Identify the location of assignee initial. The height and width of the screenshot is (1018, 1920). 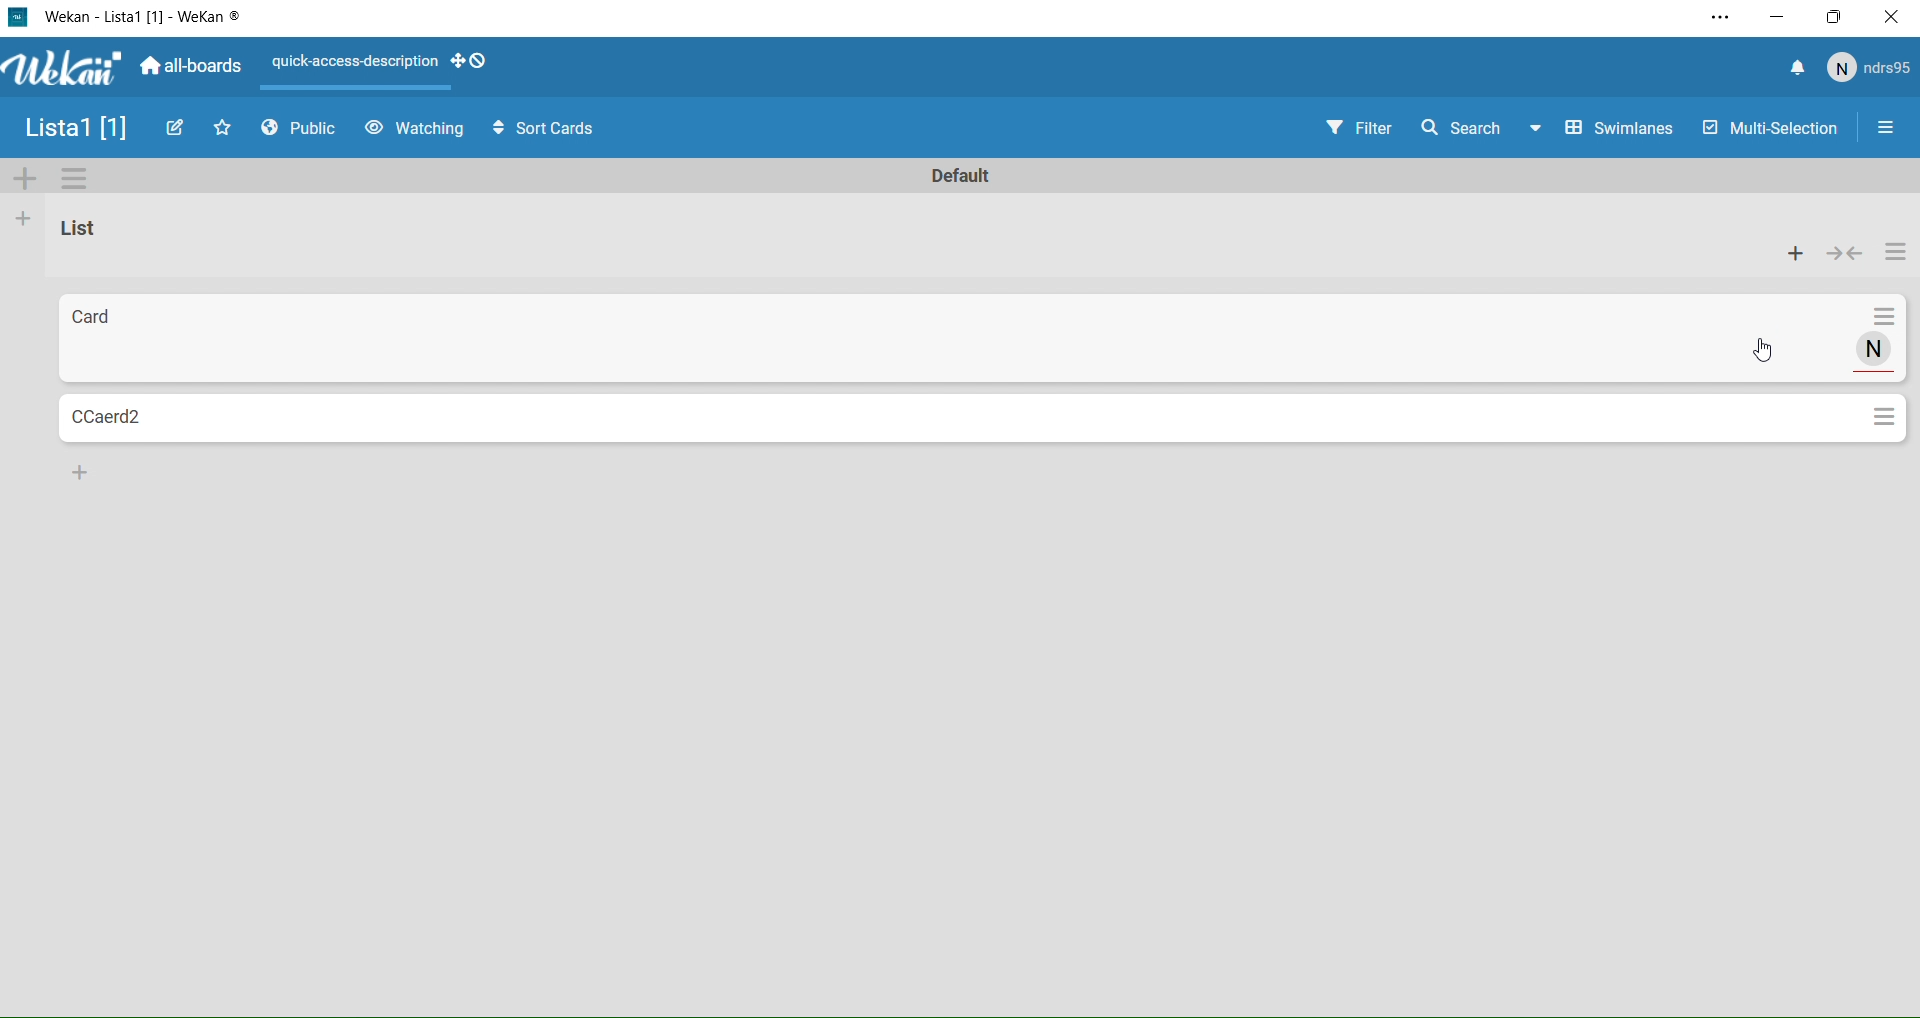
(1877, 350).